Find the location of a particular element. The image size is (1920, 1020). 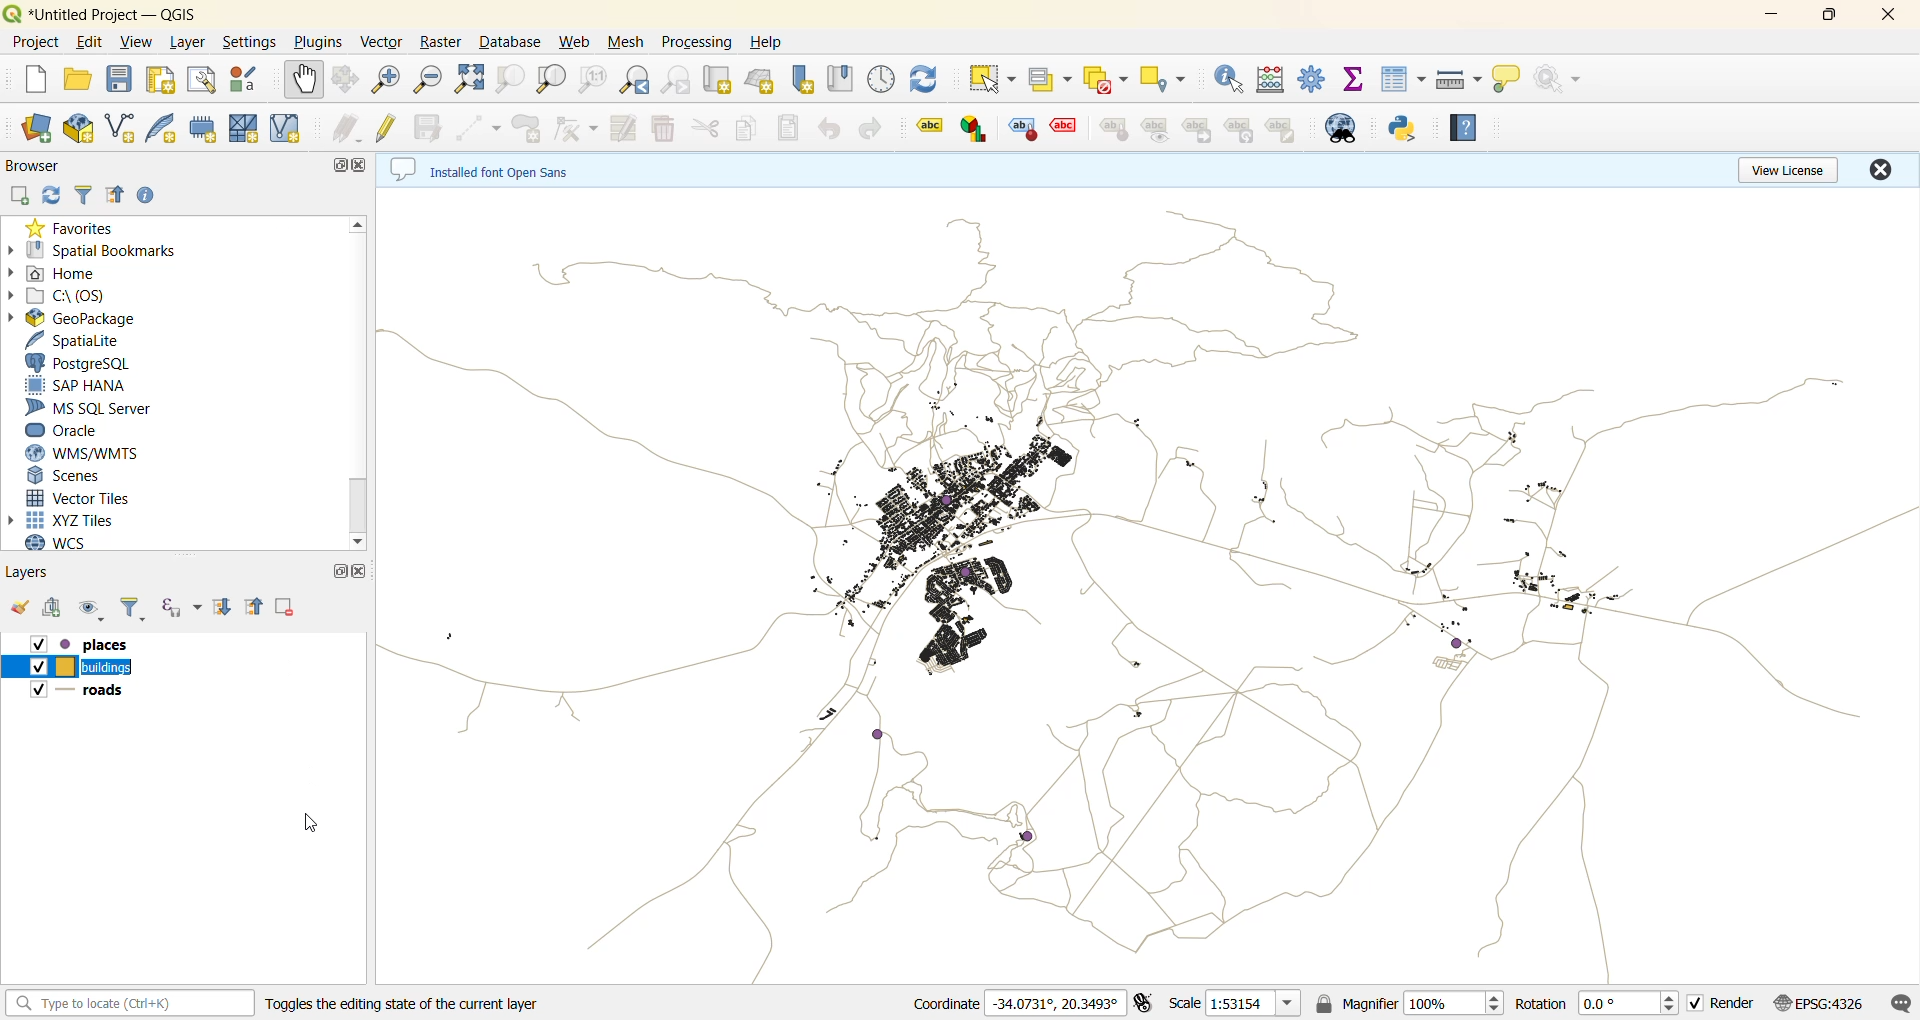

raster is located at coordinates (445, 41).